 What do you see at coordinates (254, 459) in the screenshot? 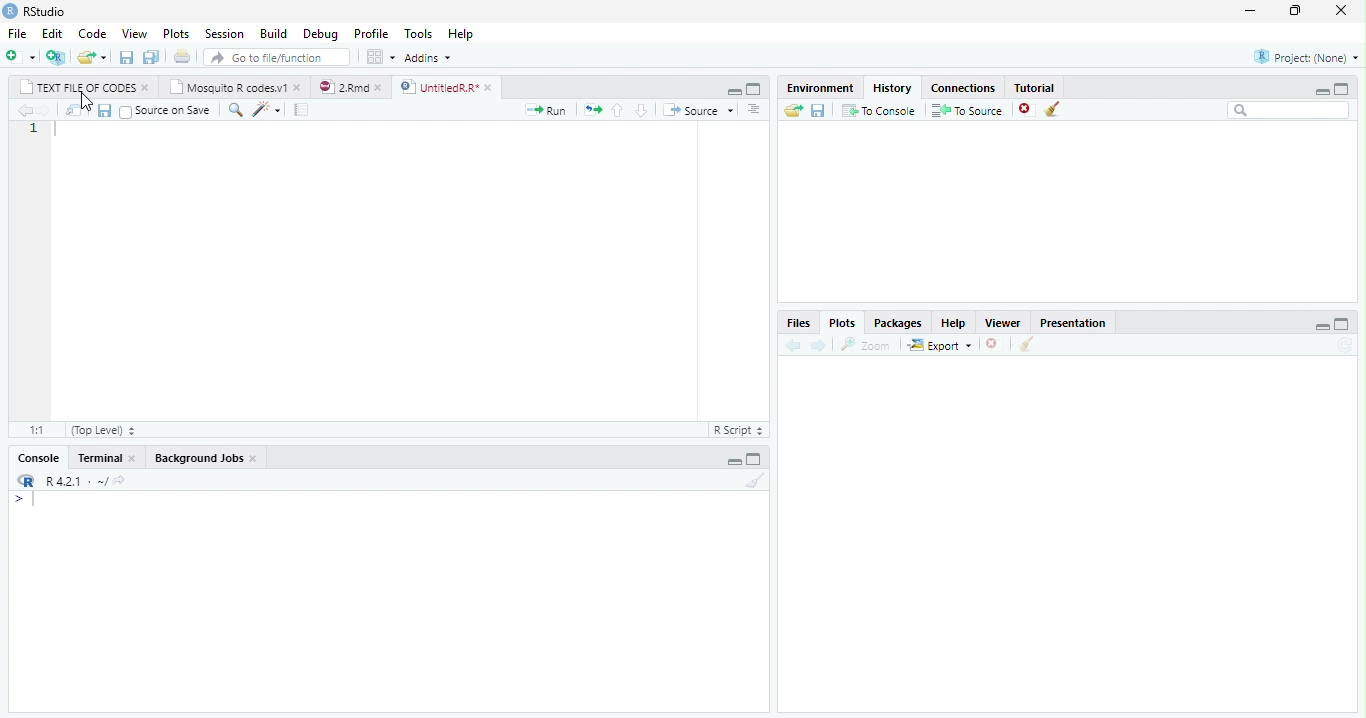
I see `close` at bounding box center [254, 459].